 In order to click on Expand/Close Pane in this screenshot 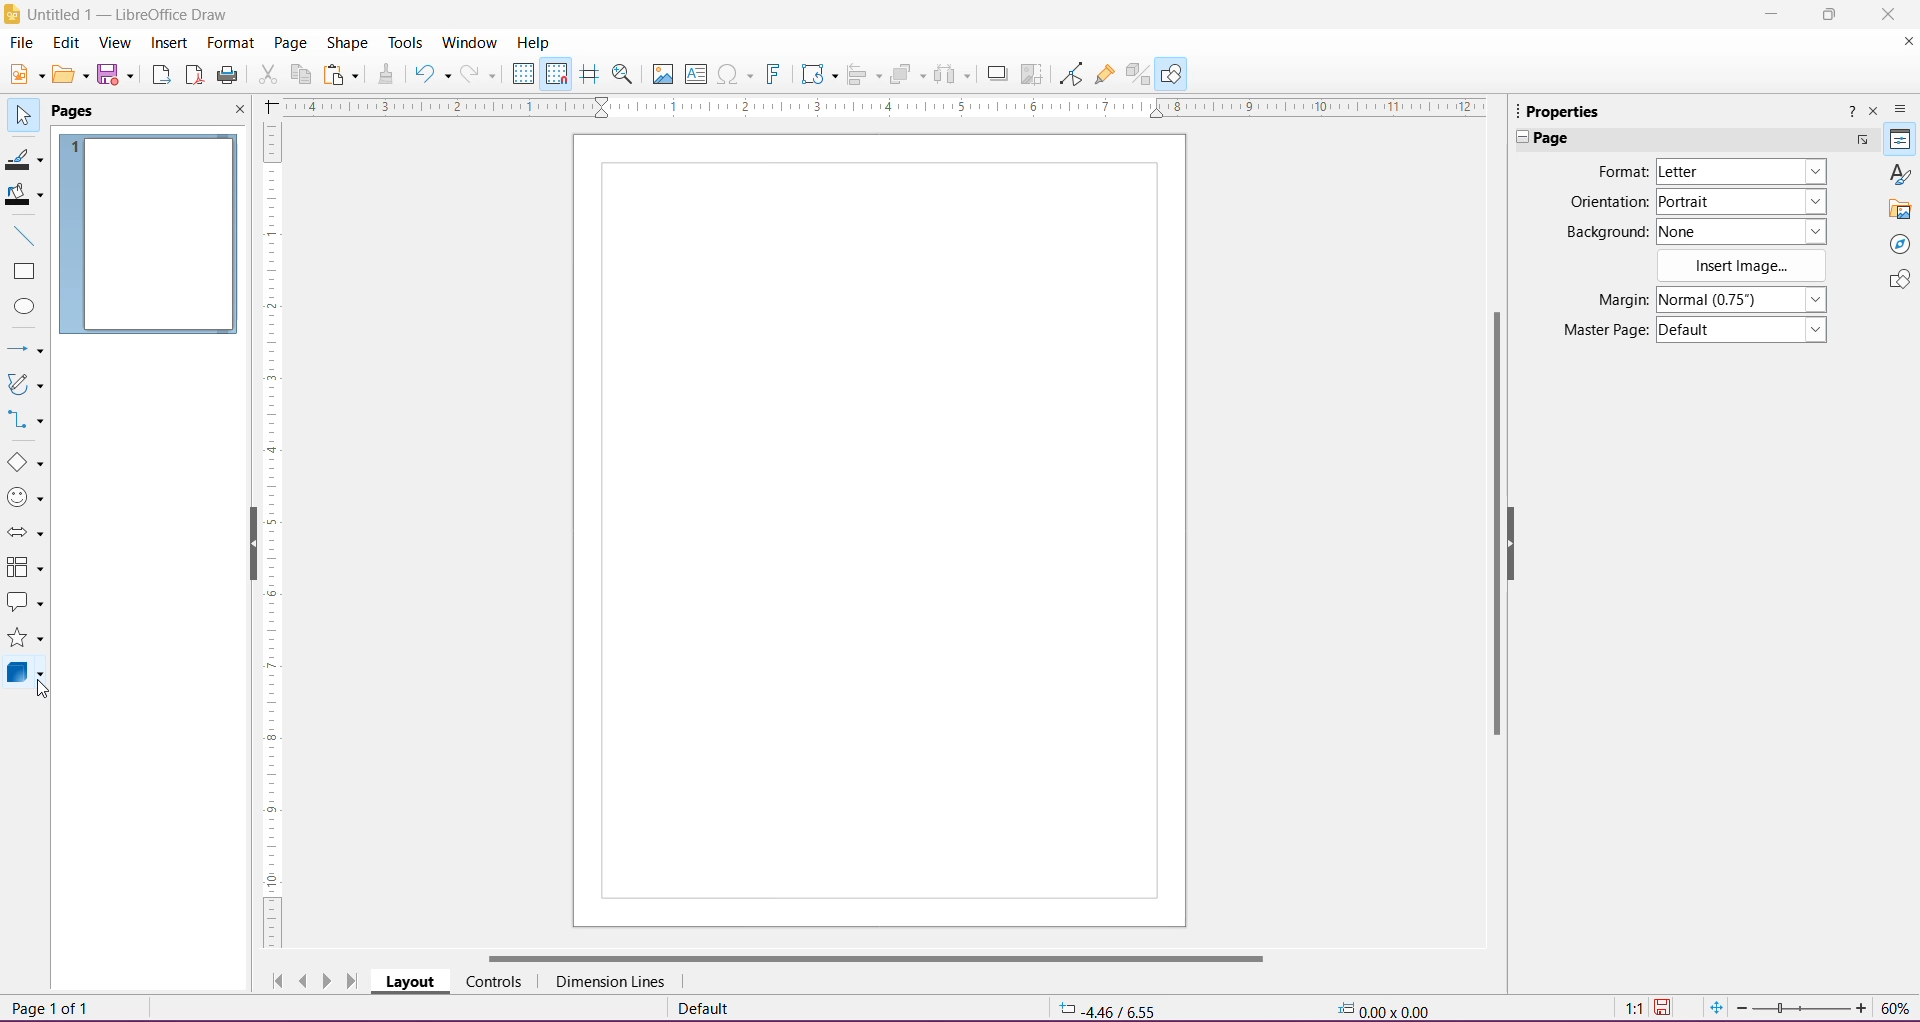, I will do `click(1515, 138)`.